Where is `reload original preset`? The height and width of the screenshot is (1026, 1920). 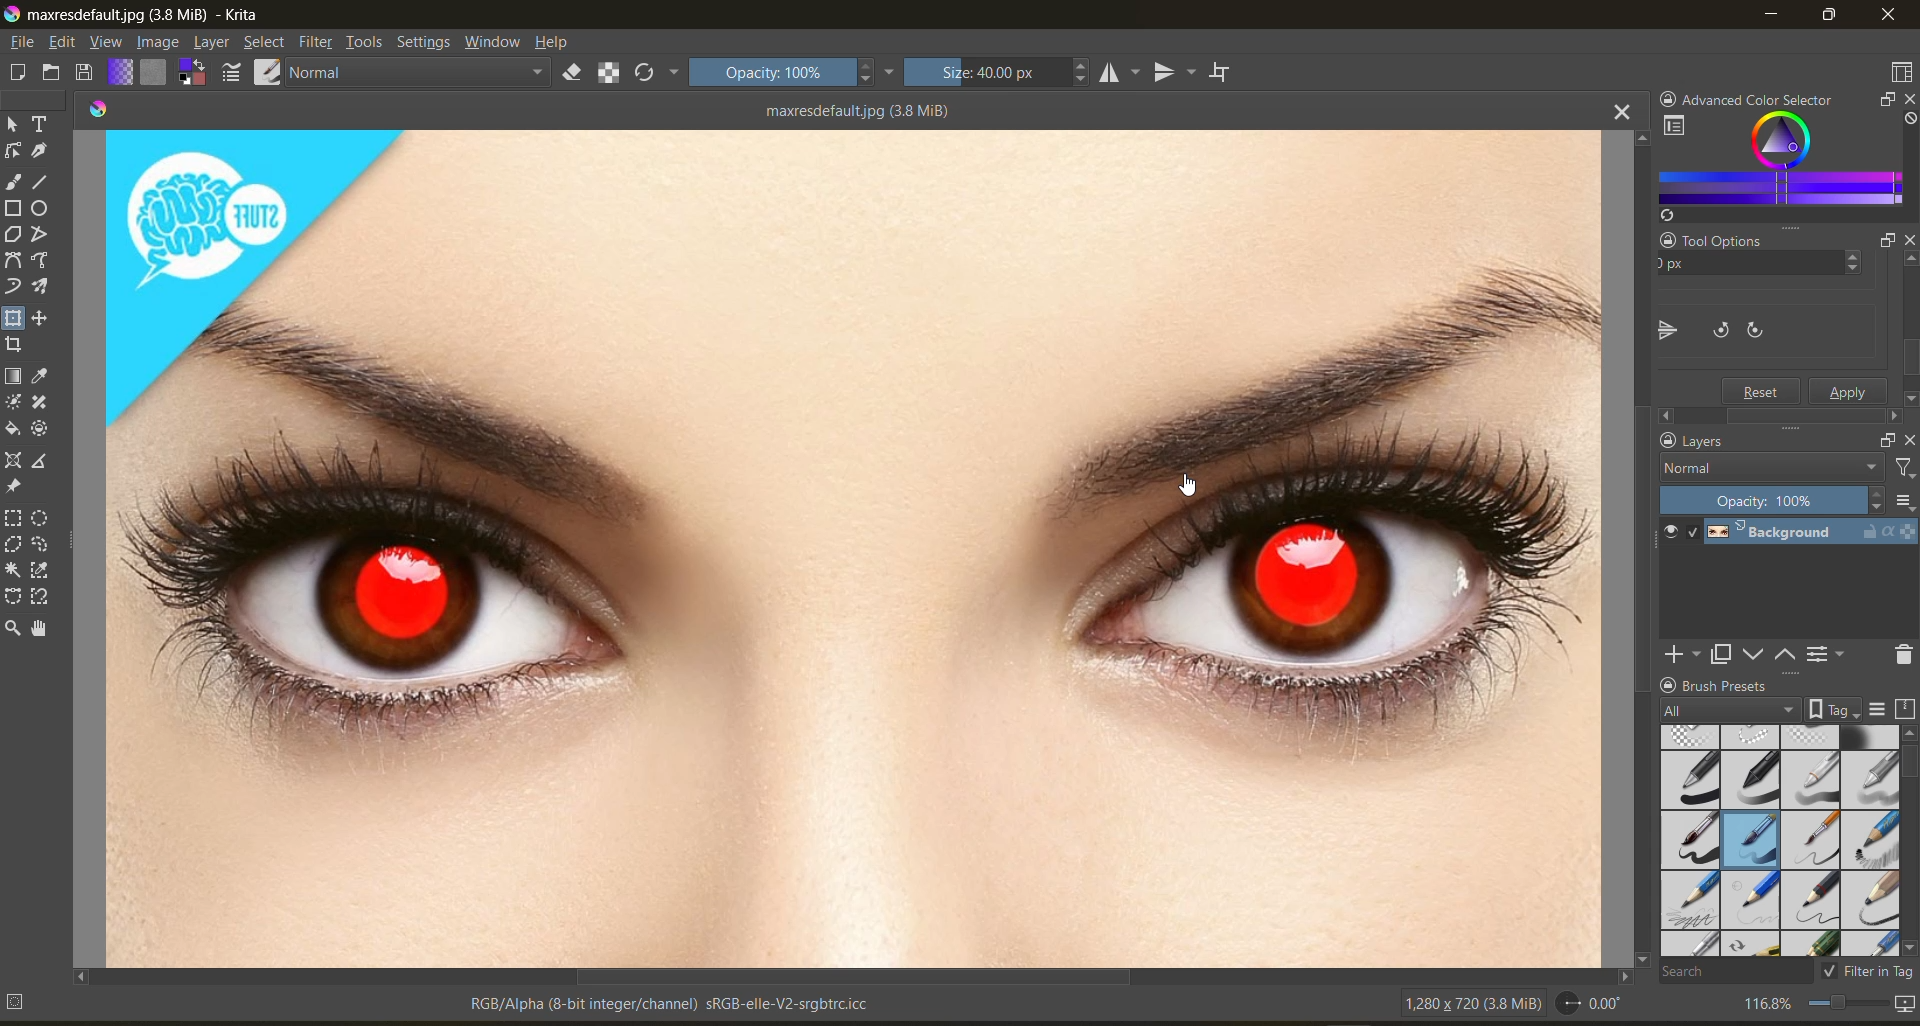
reload original preset is located at coordinates (658, 76).